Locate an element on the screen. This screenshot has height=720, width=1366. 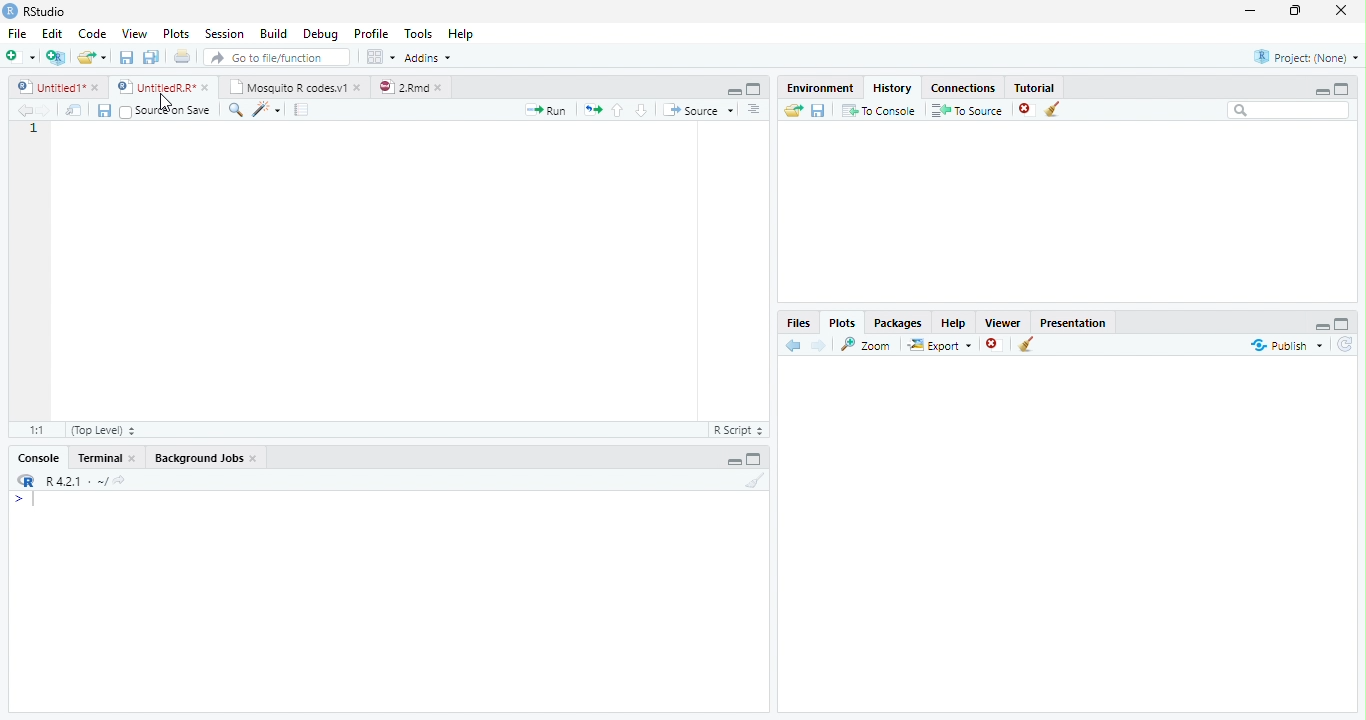
Connections. is located at coordinates (963, 87).